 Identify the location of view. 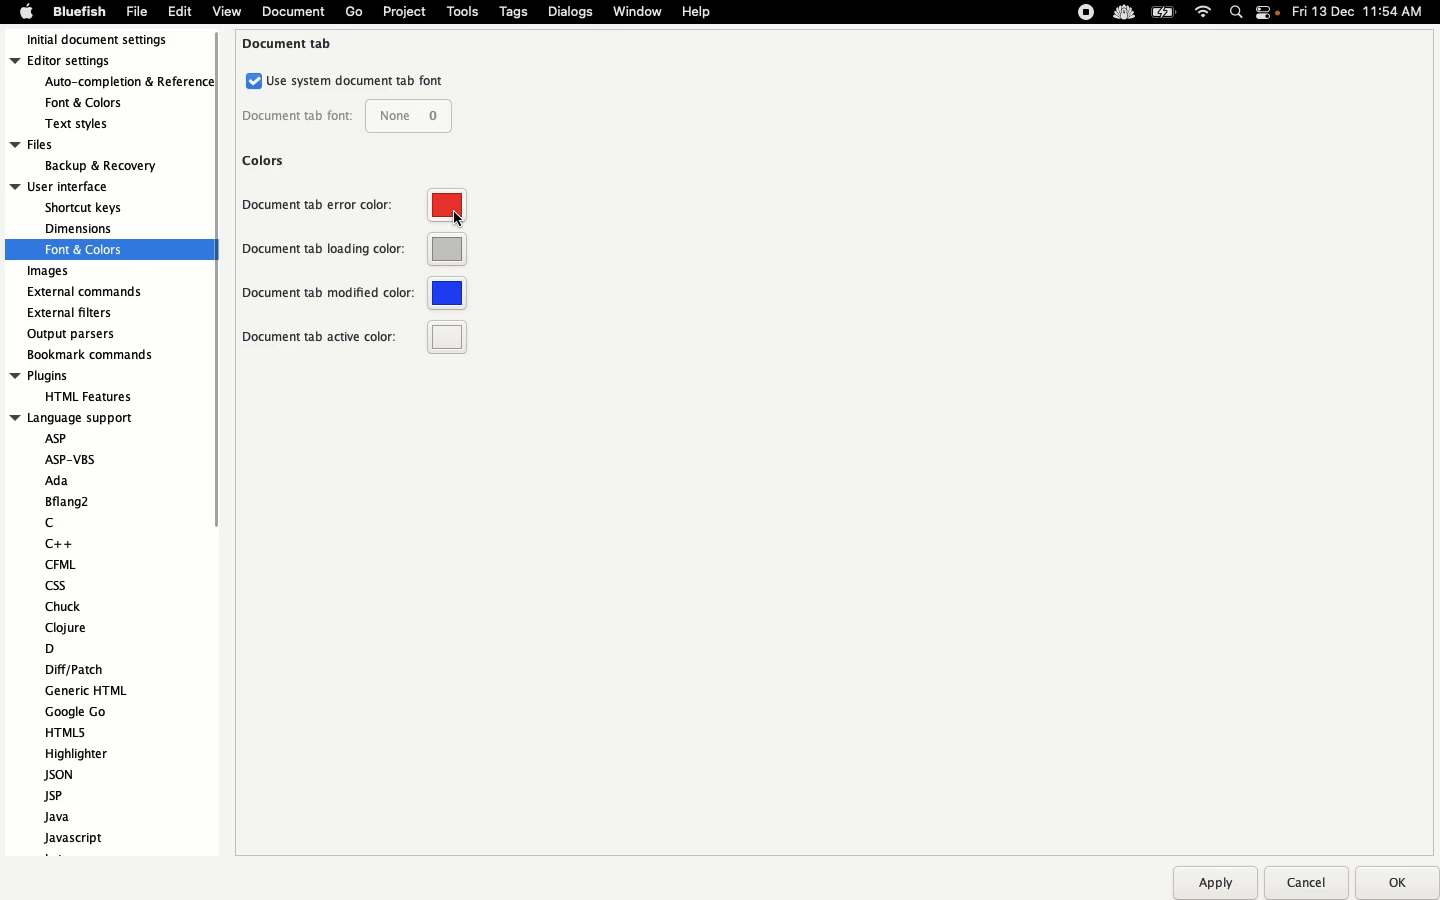
(226, 15).